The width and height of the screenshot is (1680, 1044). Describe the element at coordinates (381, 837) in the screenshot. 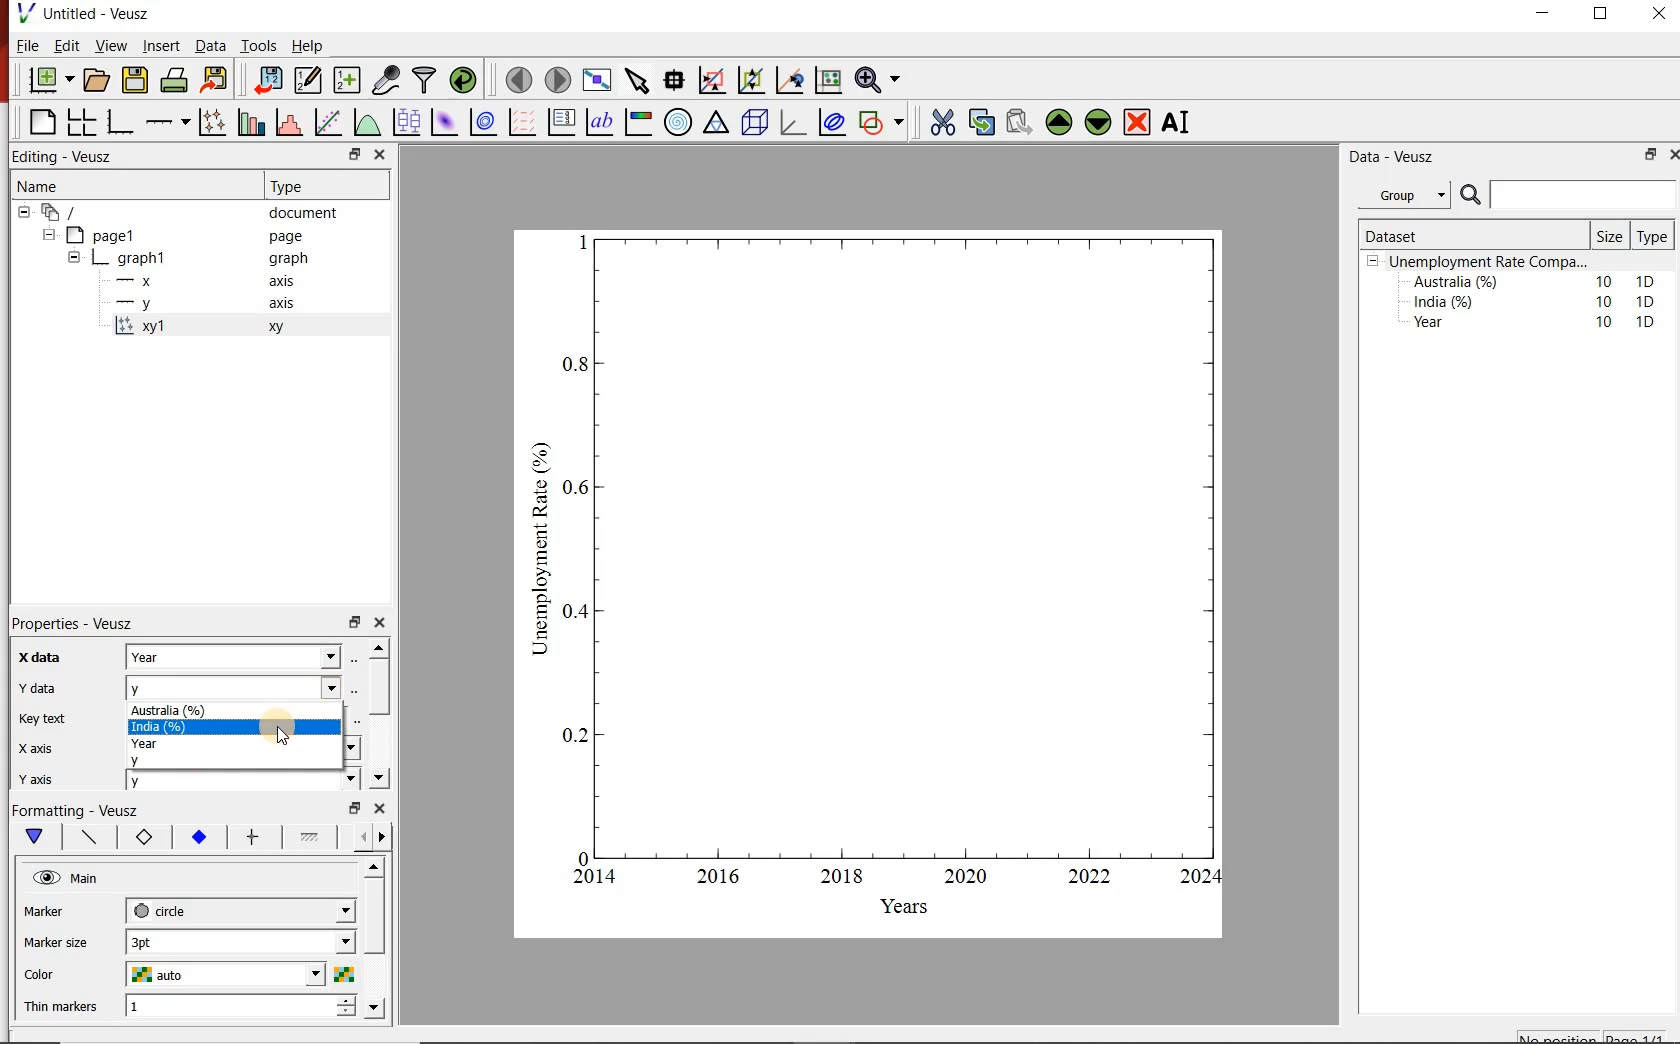

I see `move right` at that location.